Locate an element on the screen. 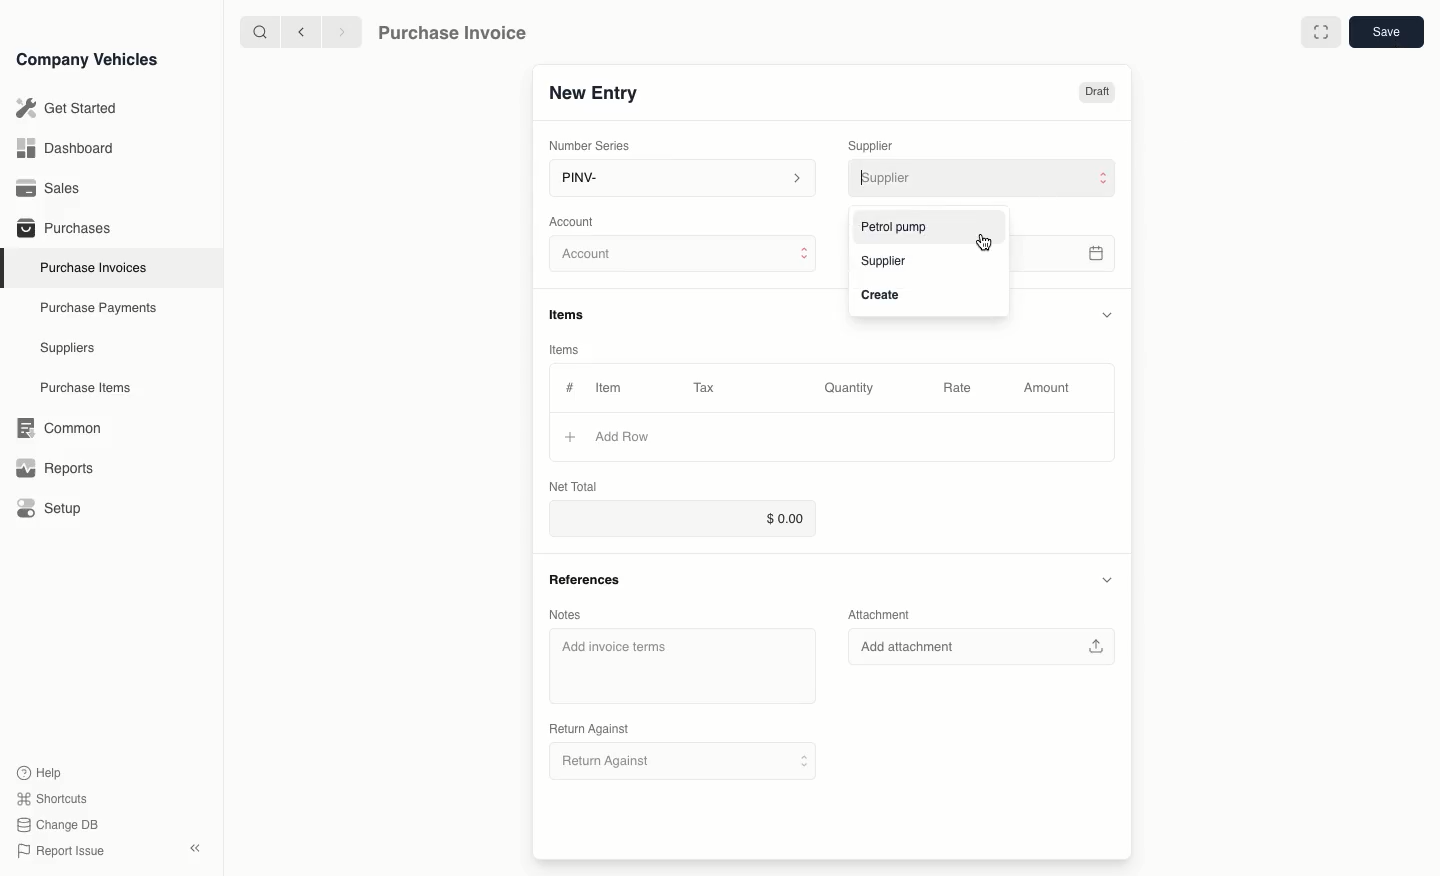 The width and height of the screenshot is (1440, 876). Purchase items is located at coordinates (78, 388).